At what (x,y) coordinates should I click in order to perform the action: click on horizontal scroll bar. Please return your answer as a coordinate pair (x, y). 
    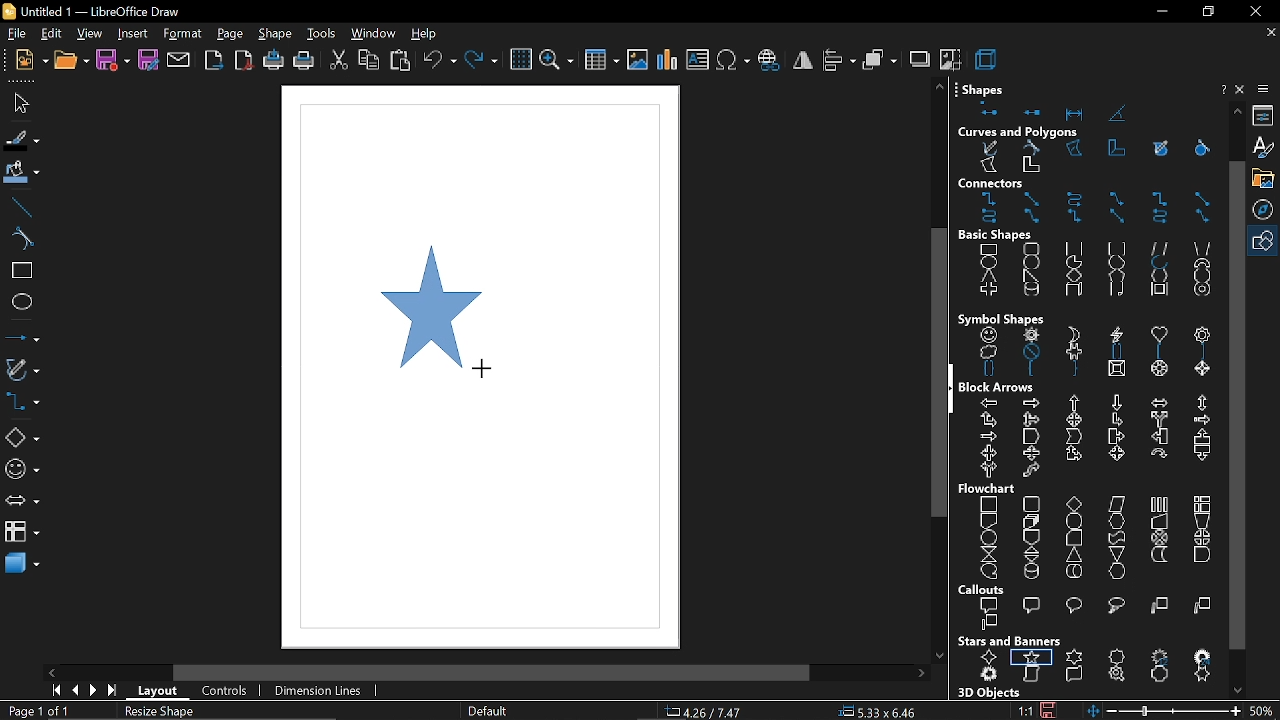
    Looking at the image, I should click on (487, 671).